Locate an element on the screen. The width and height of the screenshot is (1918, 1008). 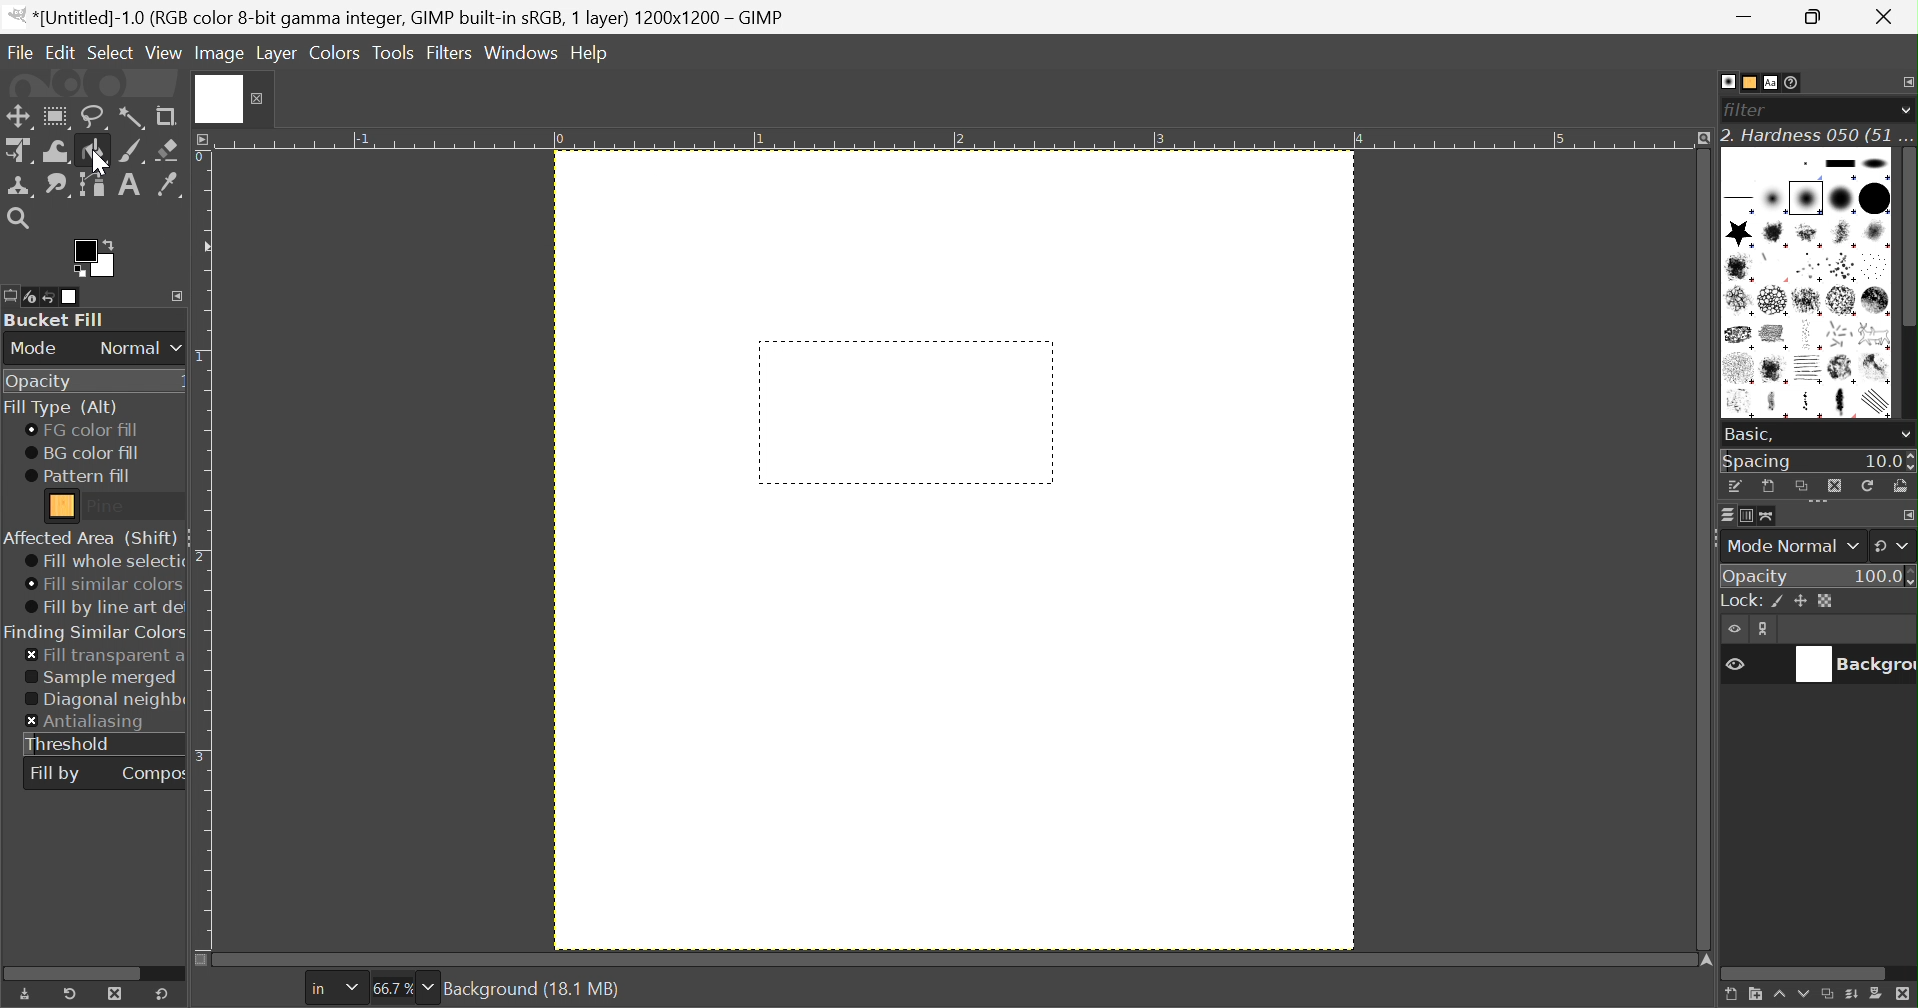
Rectangular box is located at coordinates (906, 412).